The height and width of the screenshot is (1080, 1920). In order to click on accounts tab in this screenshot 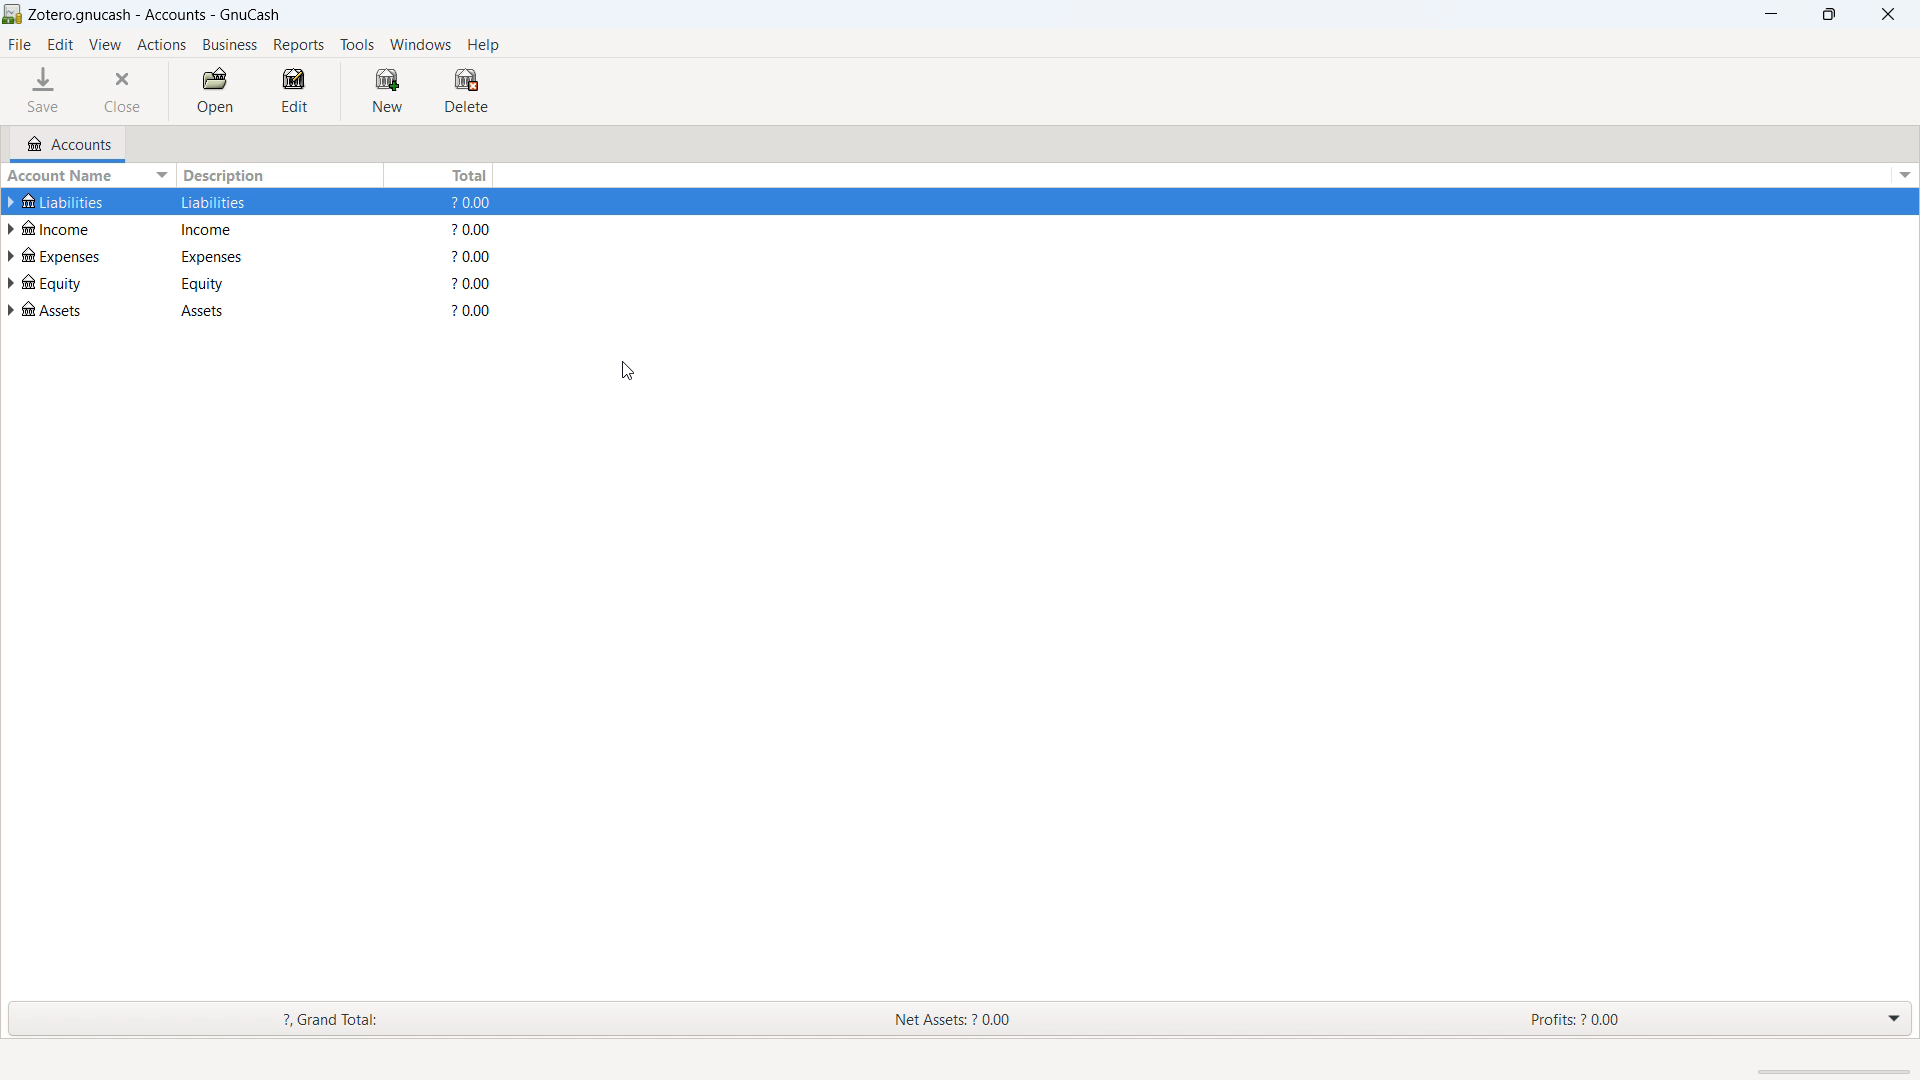, I will do `click(69, 144)`.